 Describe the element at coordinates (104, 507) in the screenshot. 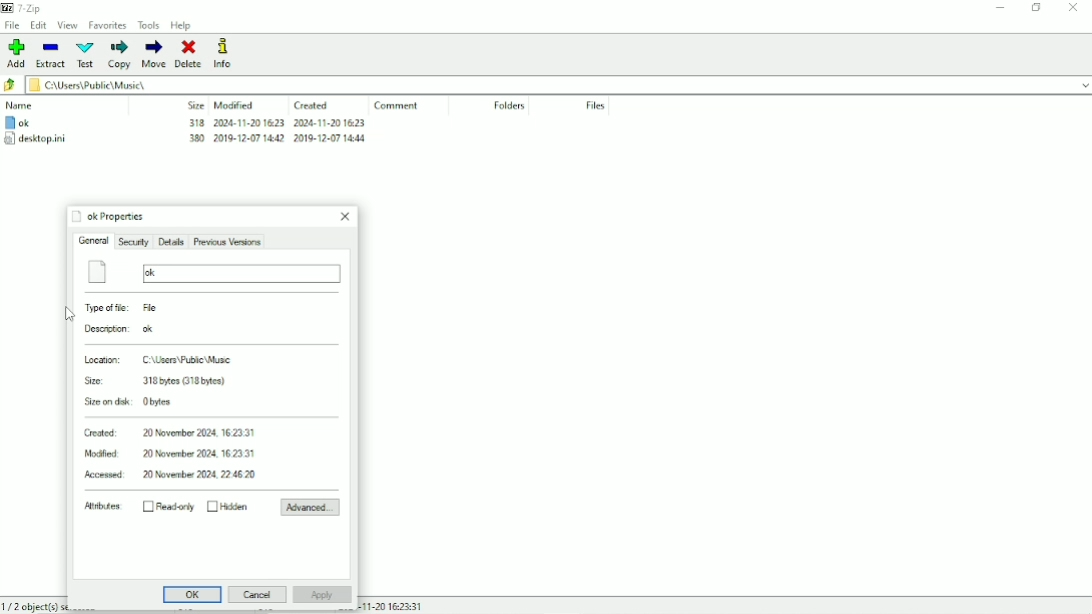

I see `Attributes` at that location.